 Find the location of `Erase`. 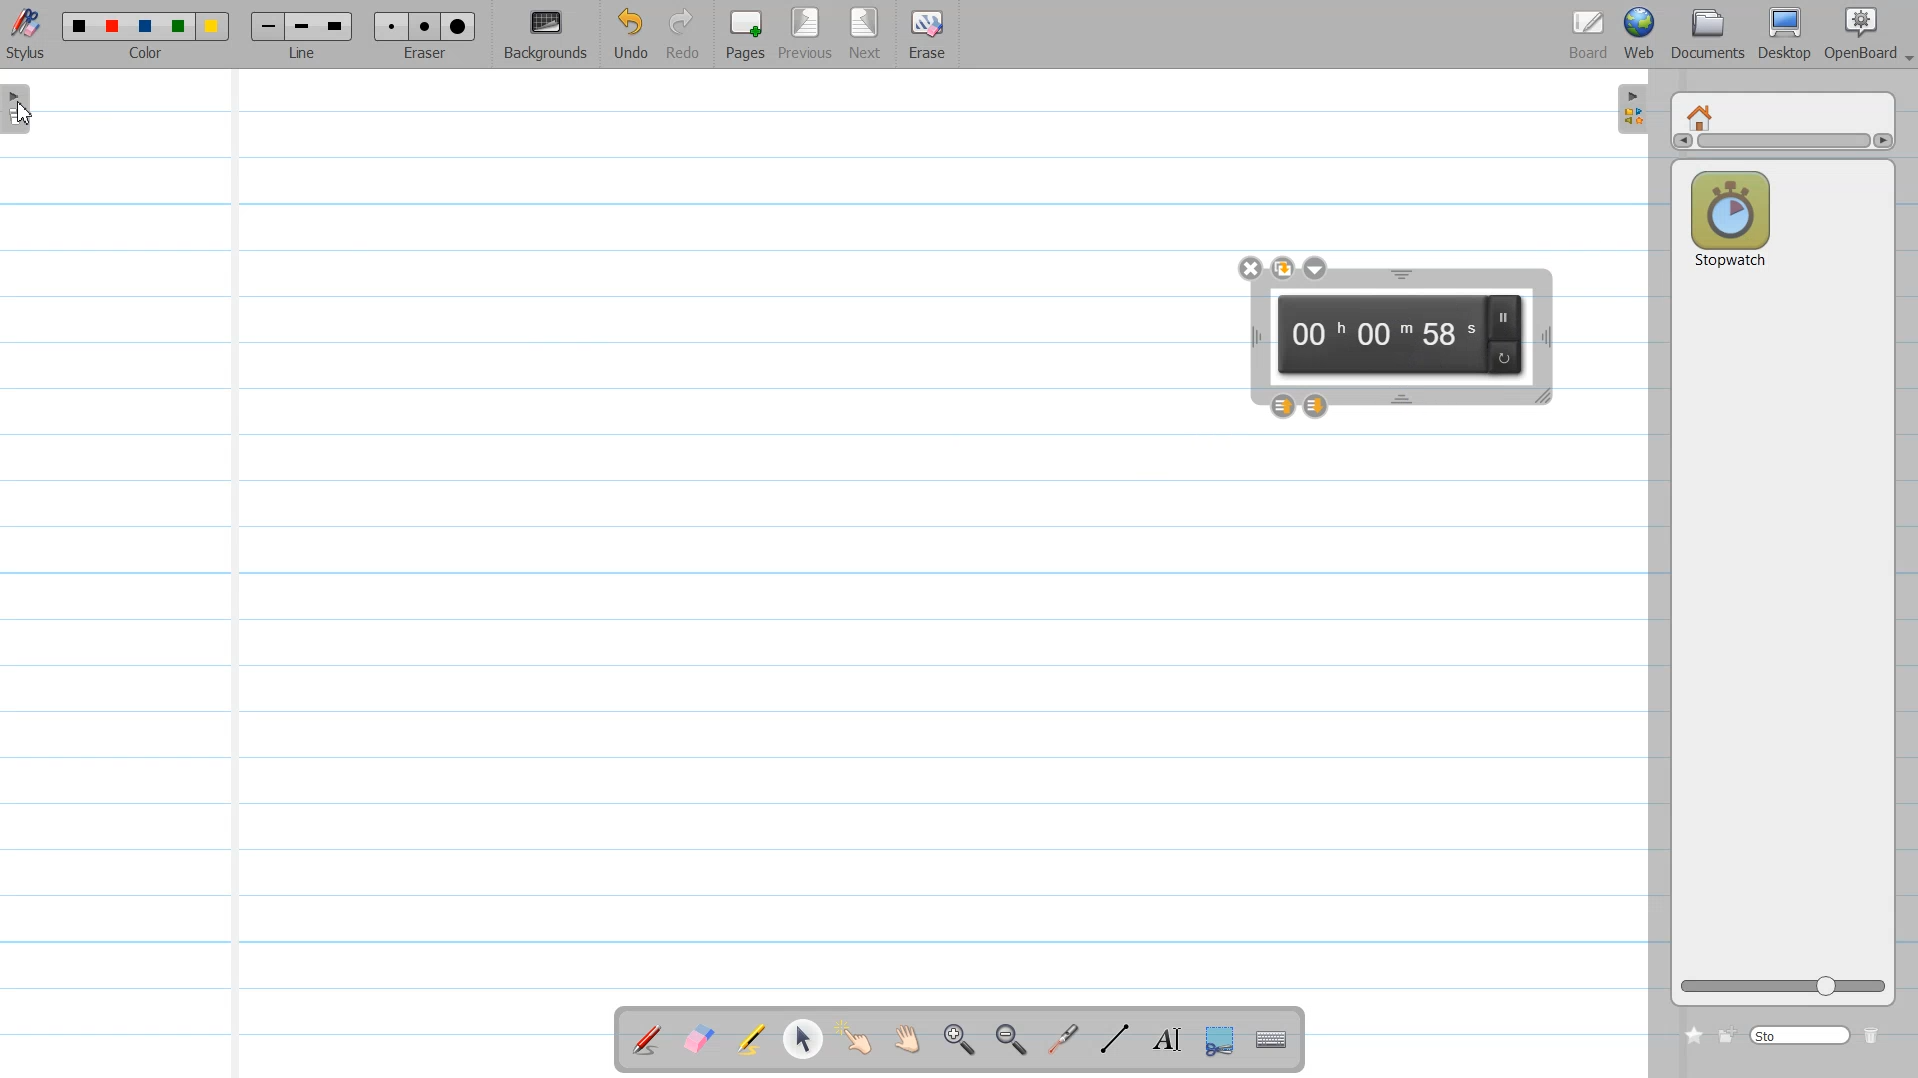

Erase is located at coordinates (927, 35).